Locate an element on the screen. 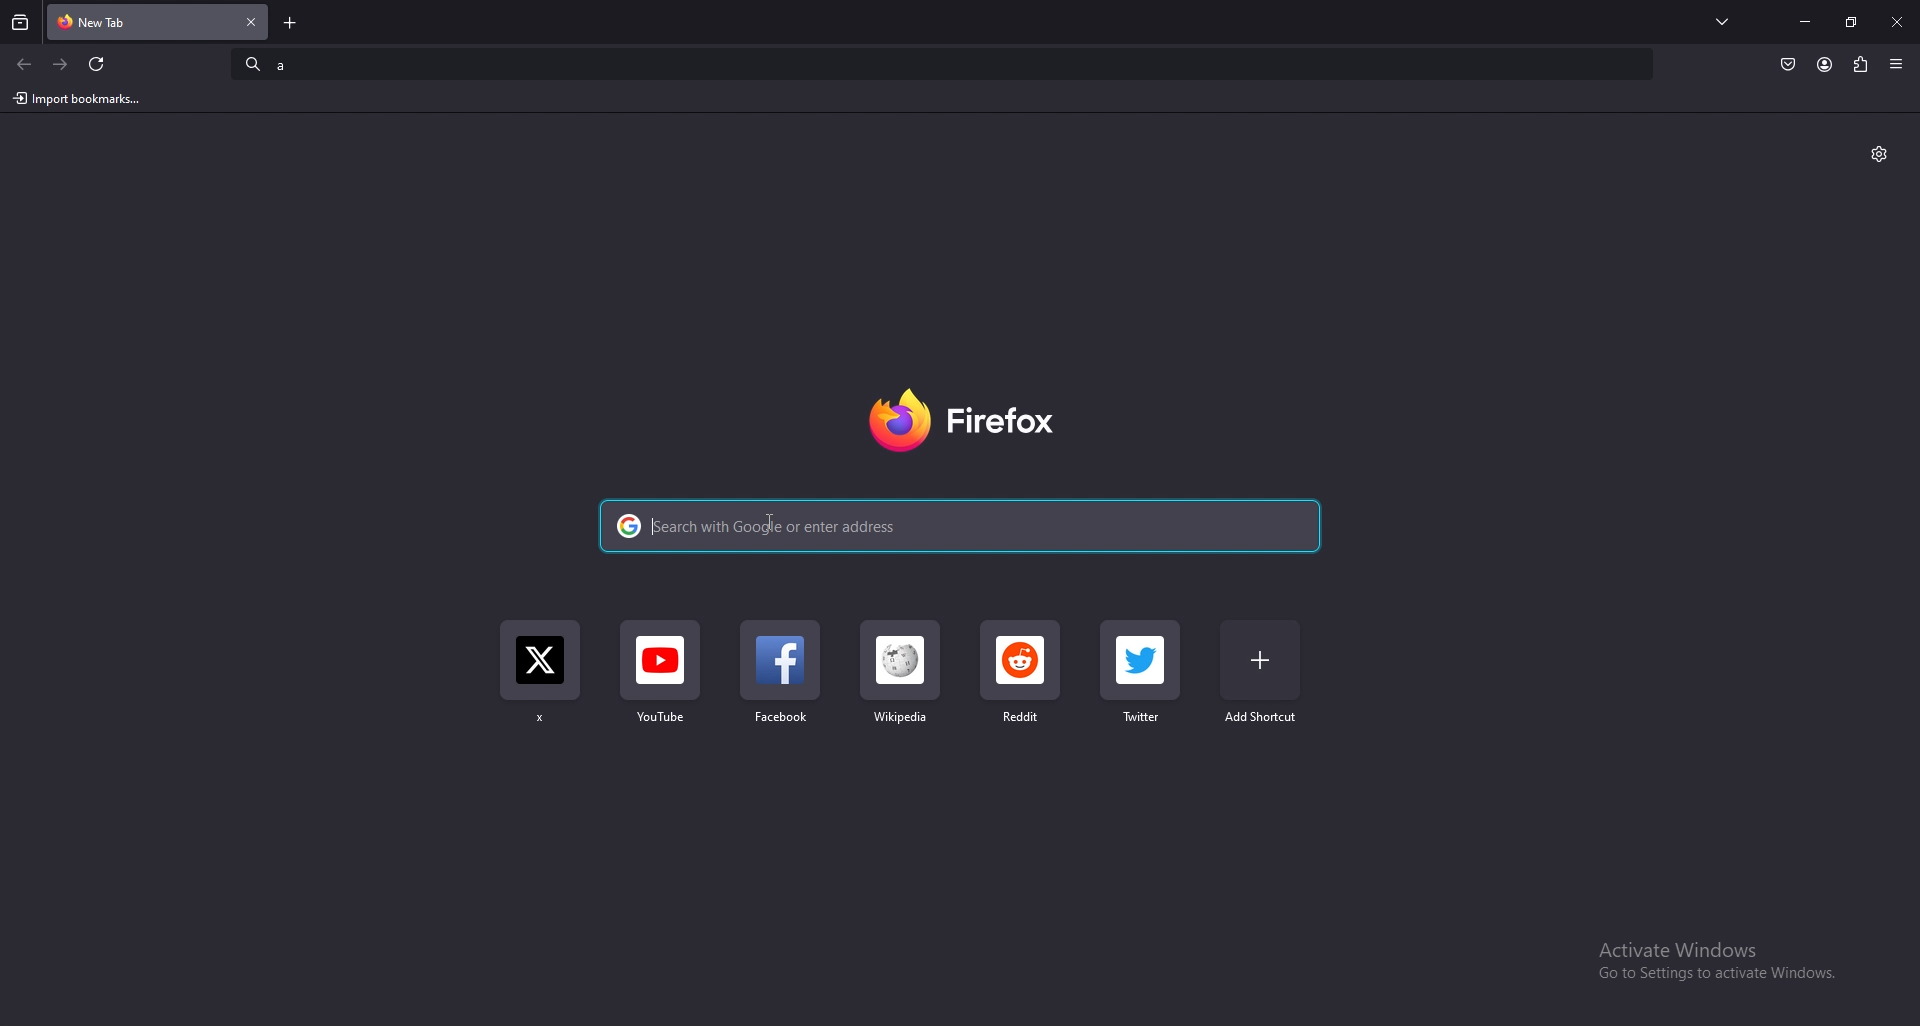 This screenshot has width=1920, height=1026. application menu is located at coordinates (1898, 64).